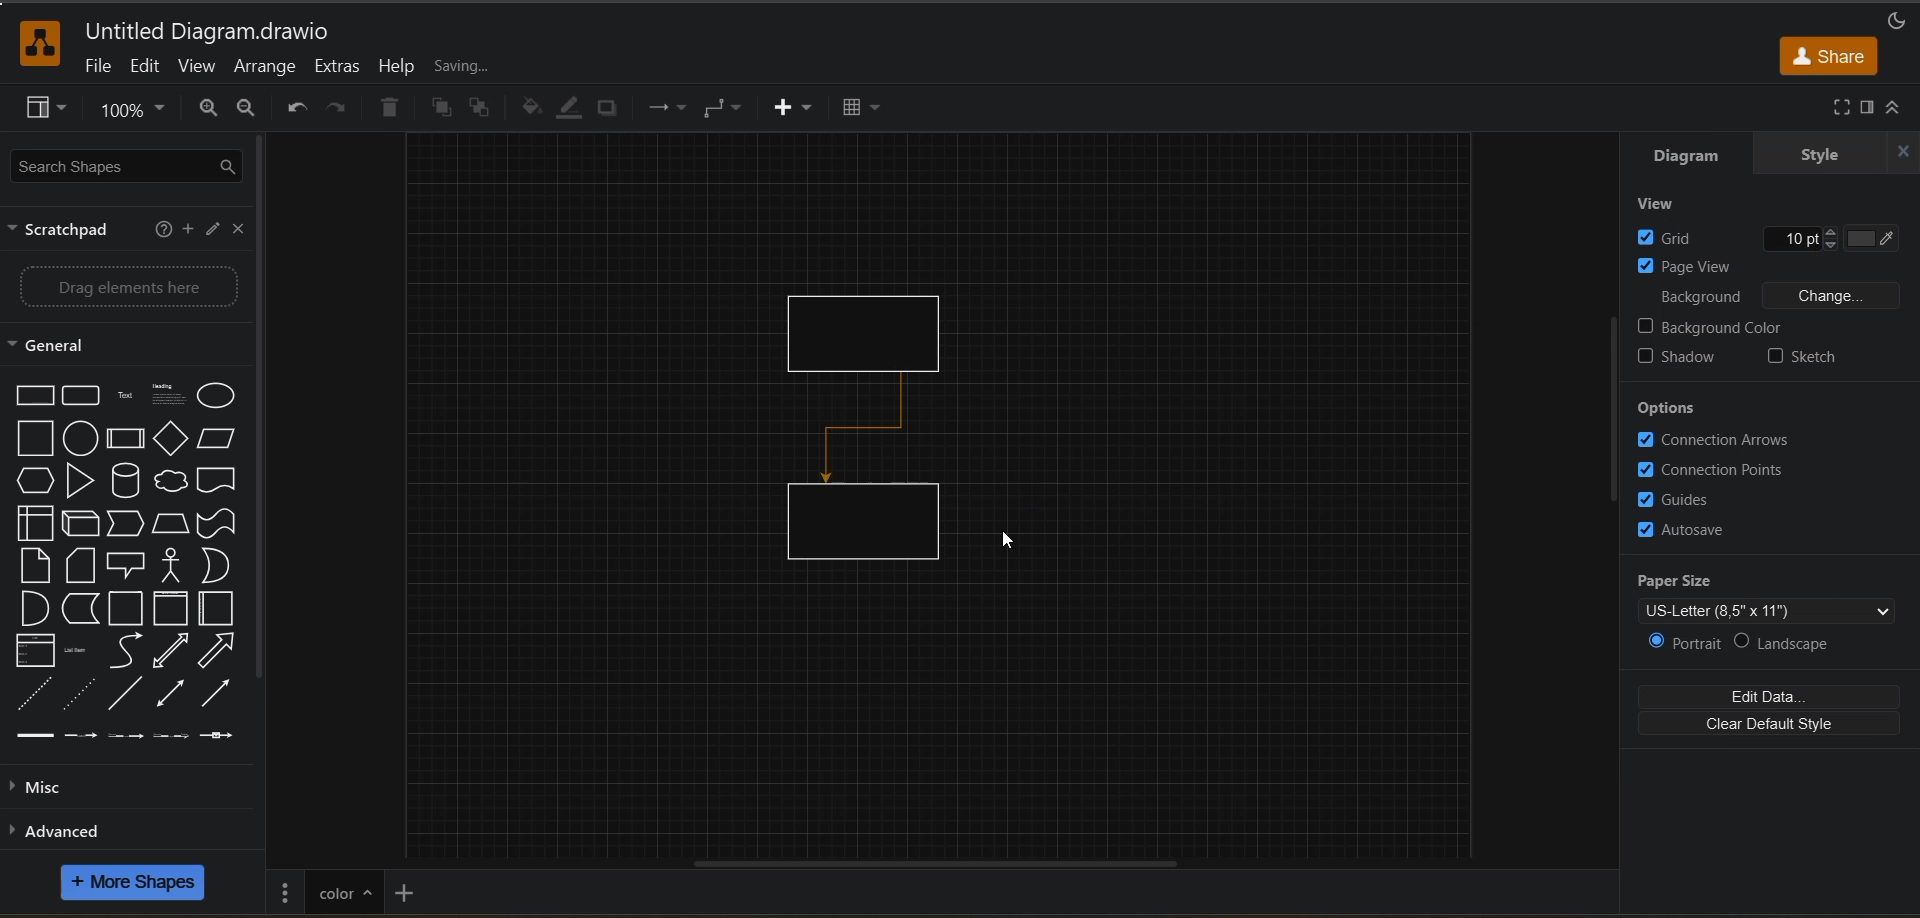 This screenshot has height=918, width=1920. Describe the element at coordinates (83, 738) in the screenshot. I see `Connector with label` at that location.